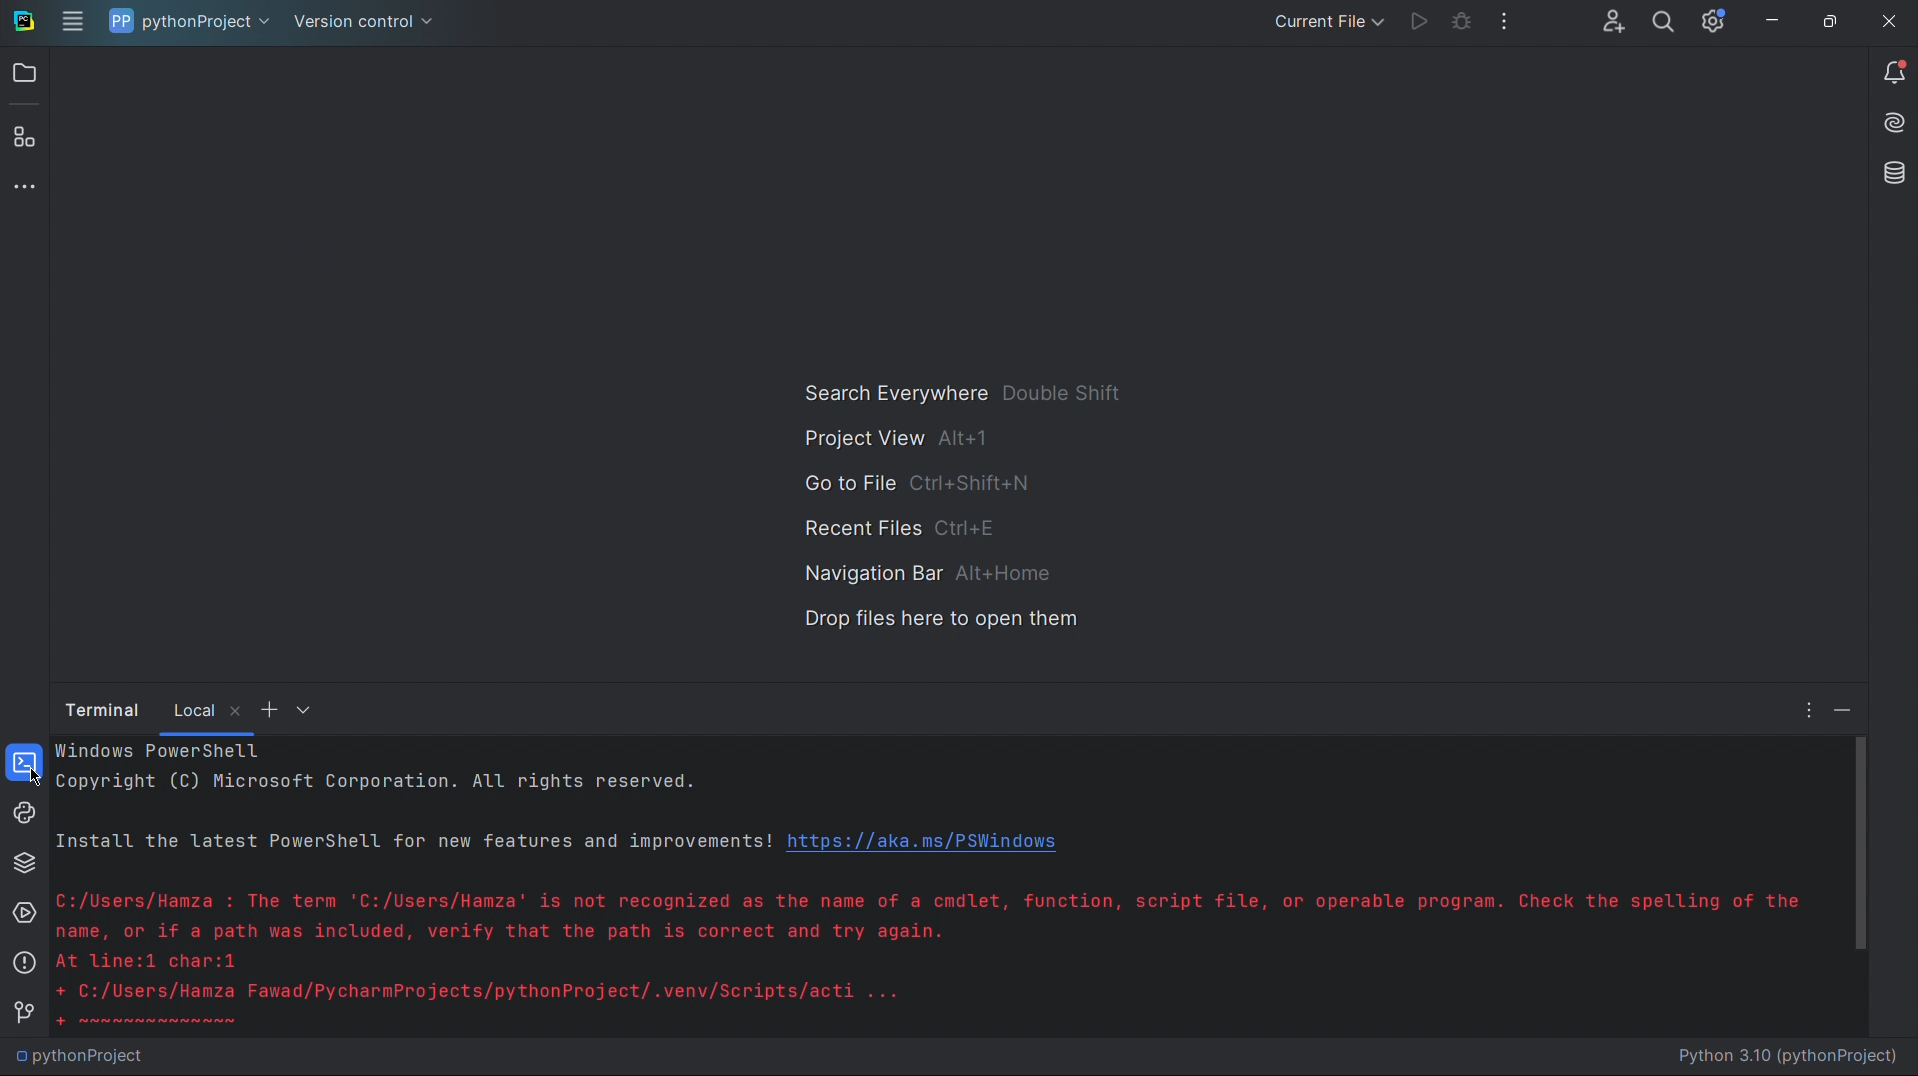  I want to click on More, so click(1810, 706).